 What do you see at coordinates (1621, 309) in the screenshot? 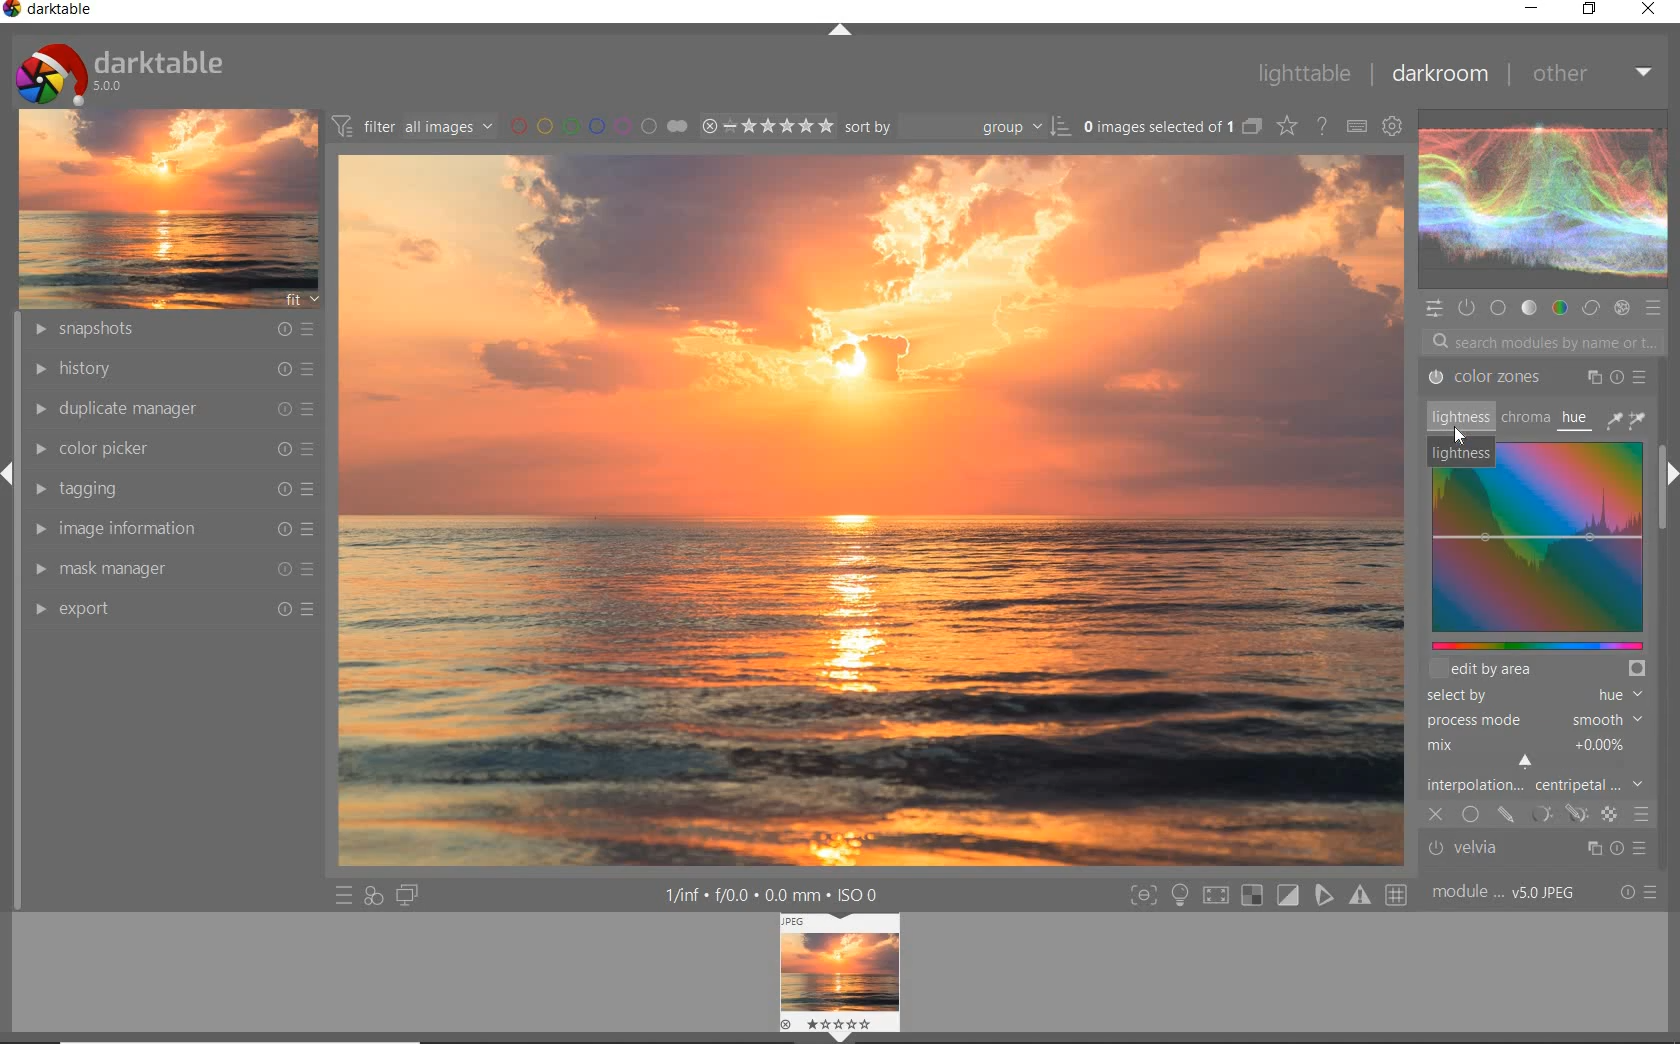
I see `EFFECT` at bounding box center [1621, 309].